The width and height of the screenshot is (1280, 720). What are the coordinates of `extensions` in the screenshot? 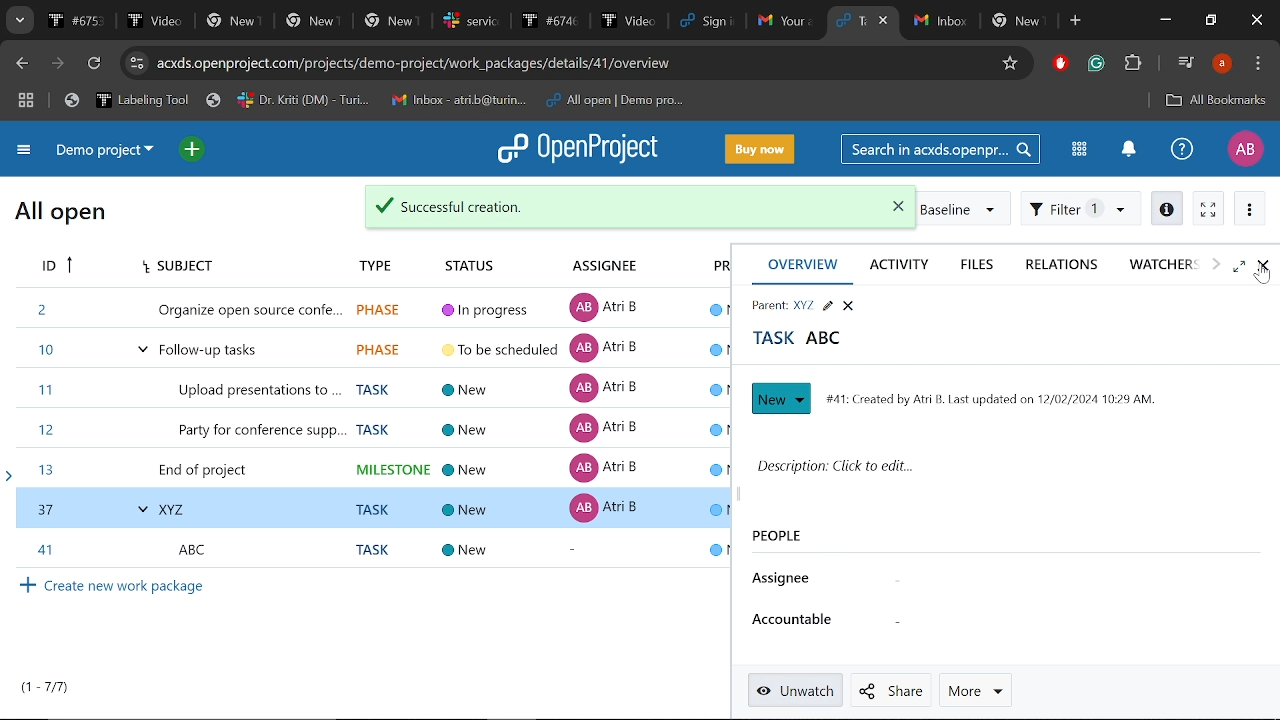 It's located at (1132, 65).